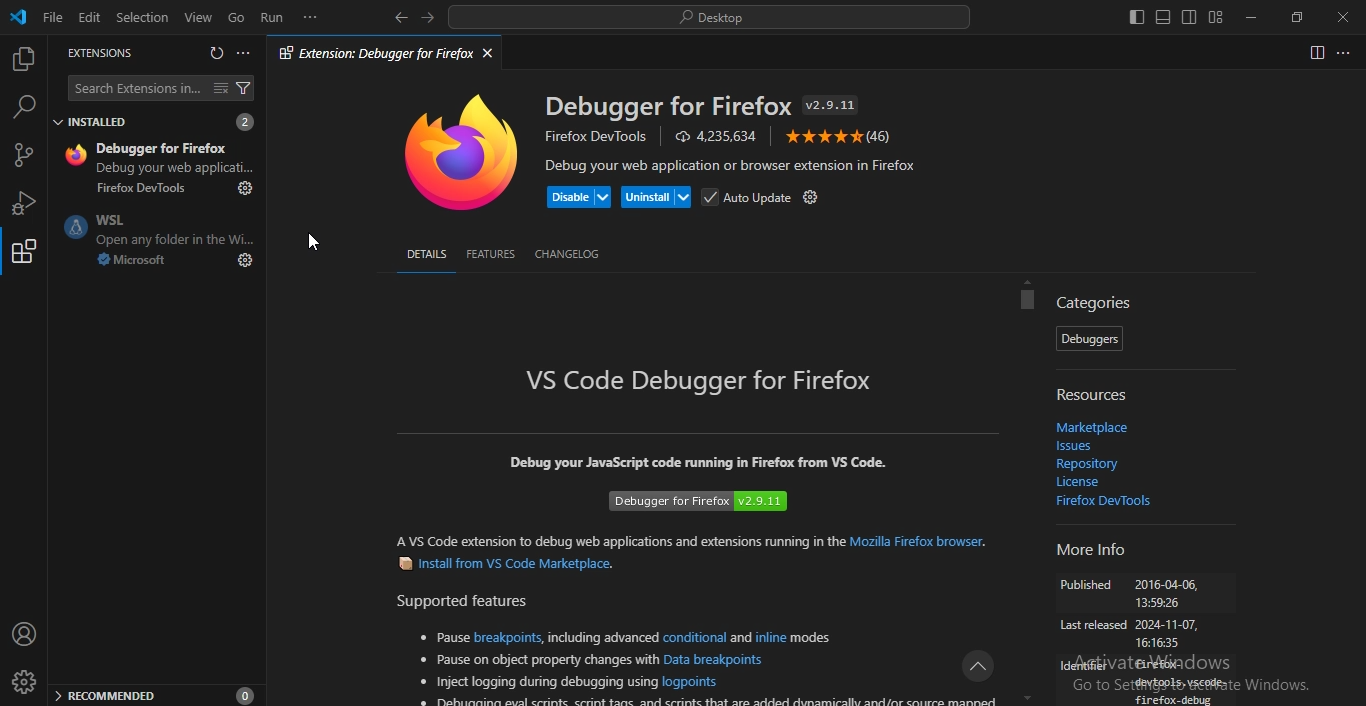 The image size is (1366, 706). What do you see at coordinates (538, 660) in the screenshot?
I see `pause on object property changes with` at bounding box center [538, 660].